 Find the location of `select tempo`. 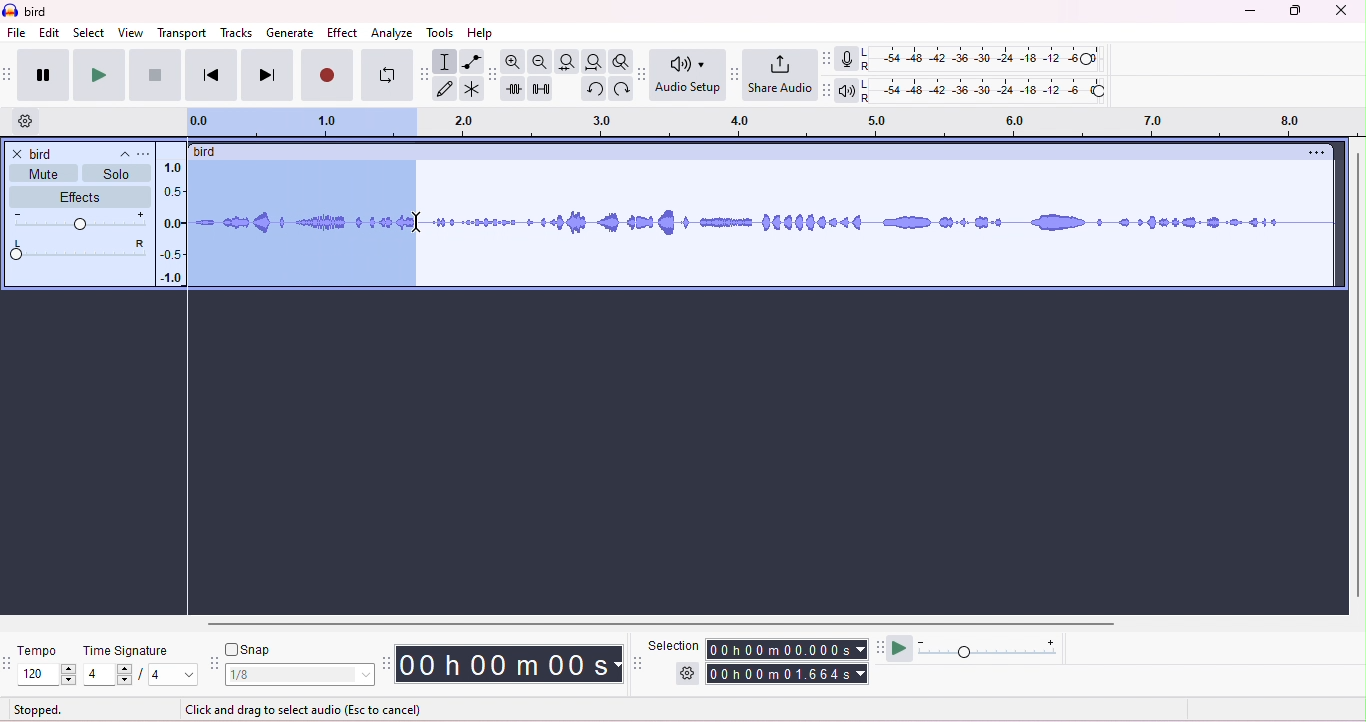

select tempo is located at coordinates (48, 676).